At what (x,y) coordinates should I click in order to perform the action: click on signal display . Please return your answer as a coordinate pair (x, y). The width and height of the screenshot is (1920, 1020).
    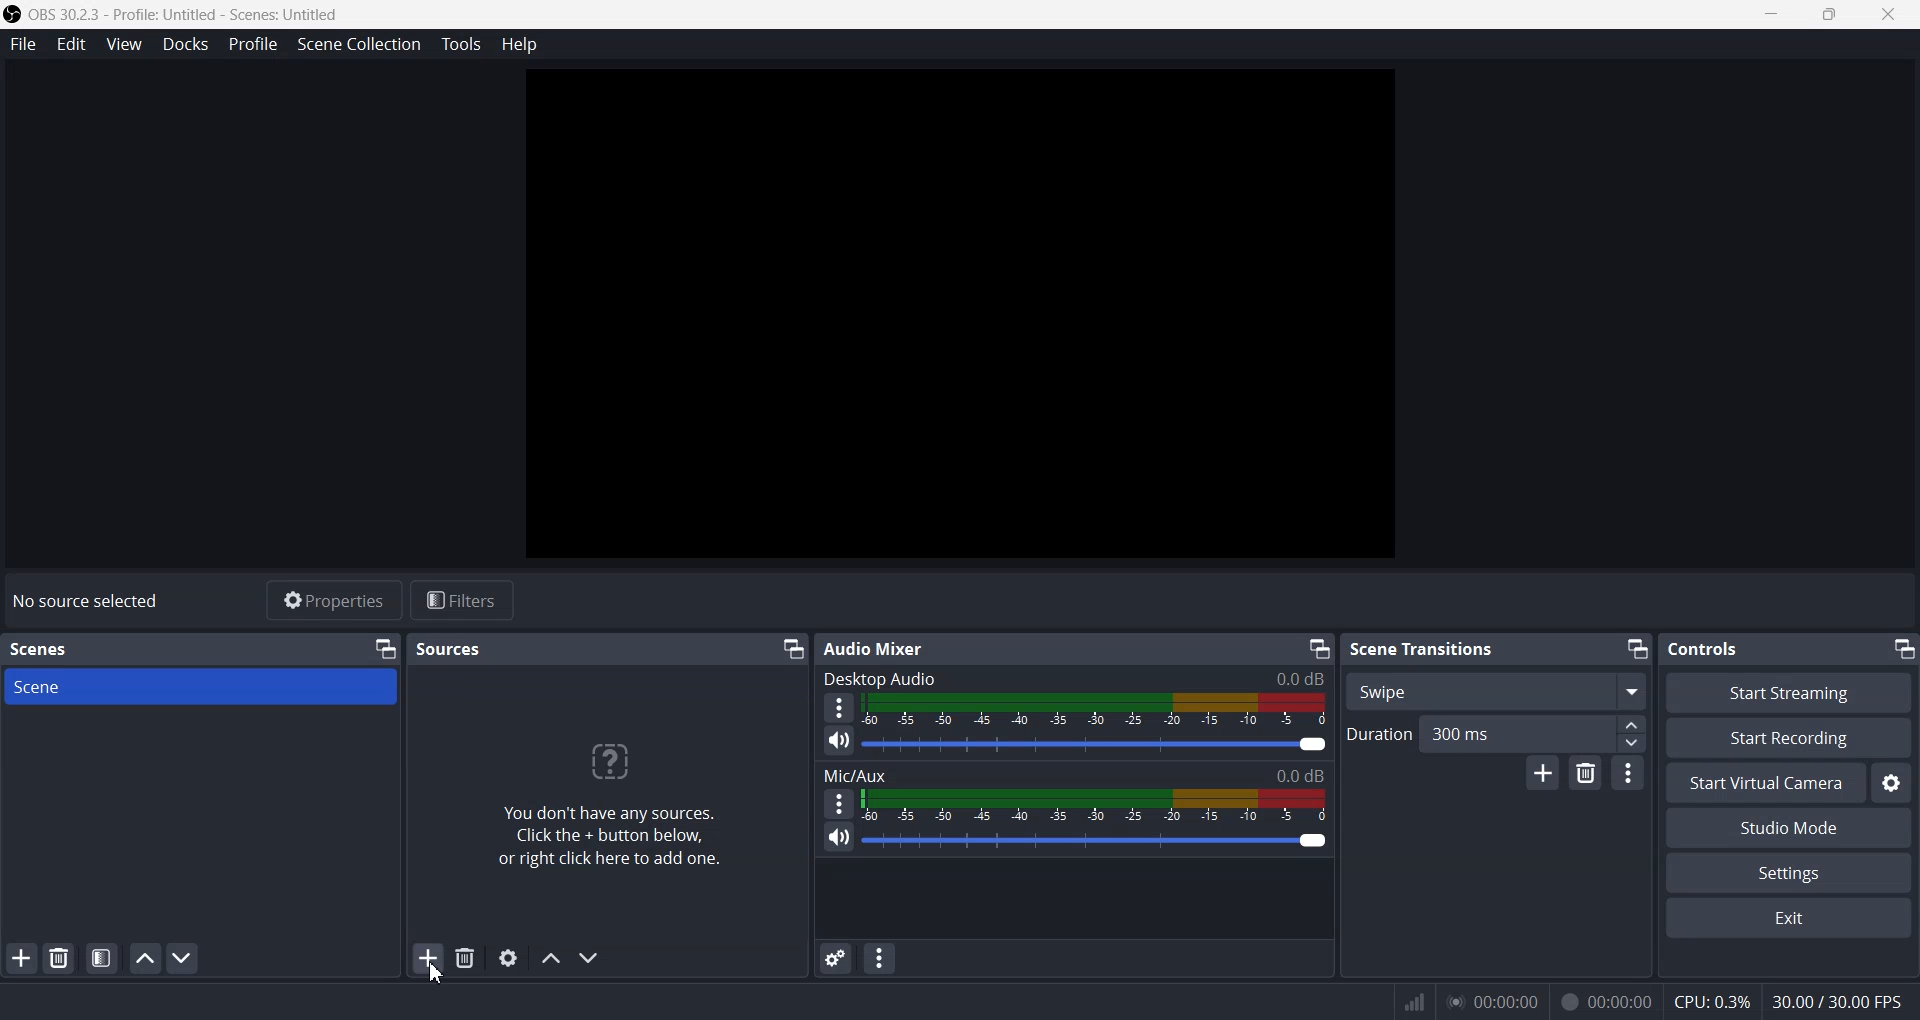
    Looking at the image, I should click on (1415, 1006).